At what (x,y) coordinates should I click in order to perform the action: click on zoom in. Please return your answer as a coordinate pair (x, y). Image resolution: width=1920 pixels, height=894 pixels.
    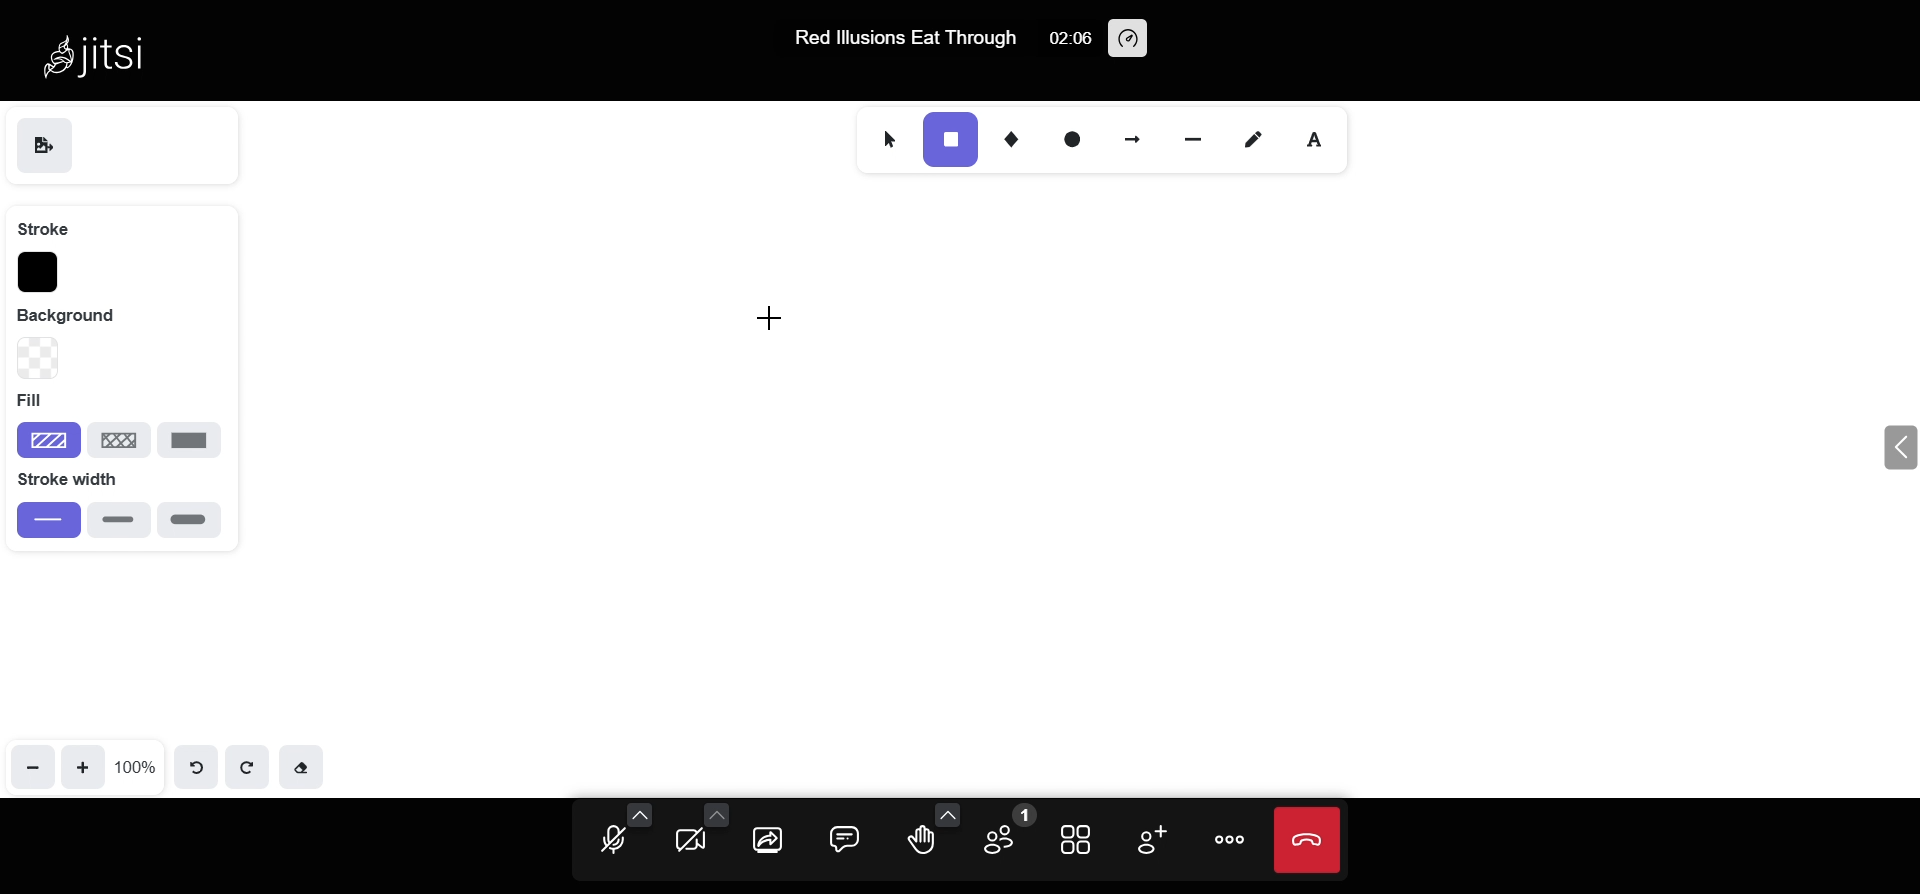
    Looking at the image, I should click on (83, 765).